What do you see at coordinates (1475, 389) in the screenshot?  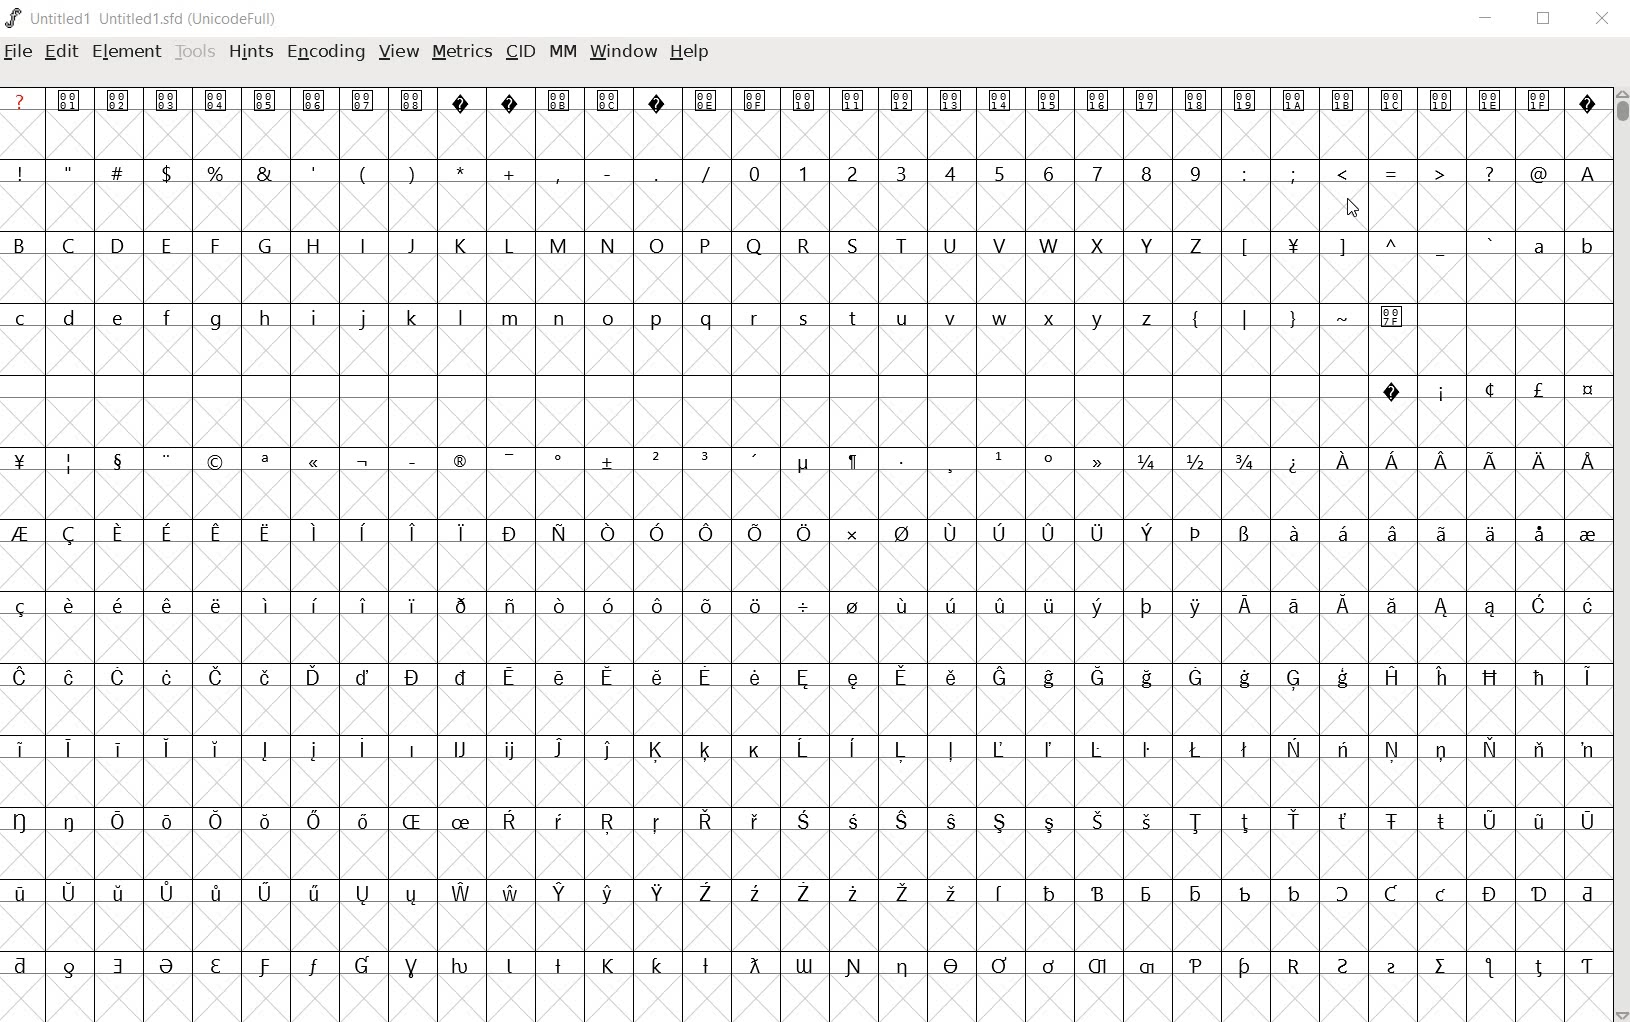 I see `symbols` at bounding box center [1475, 389].